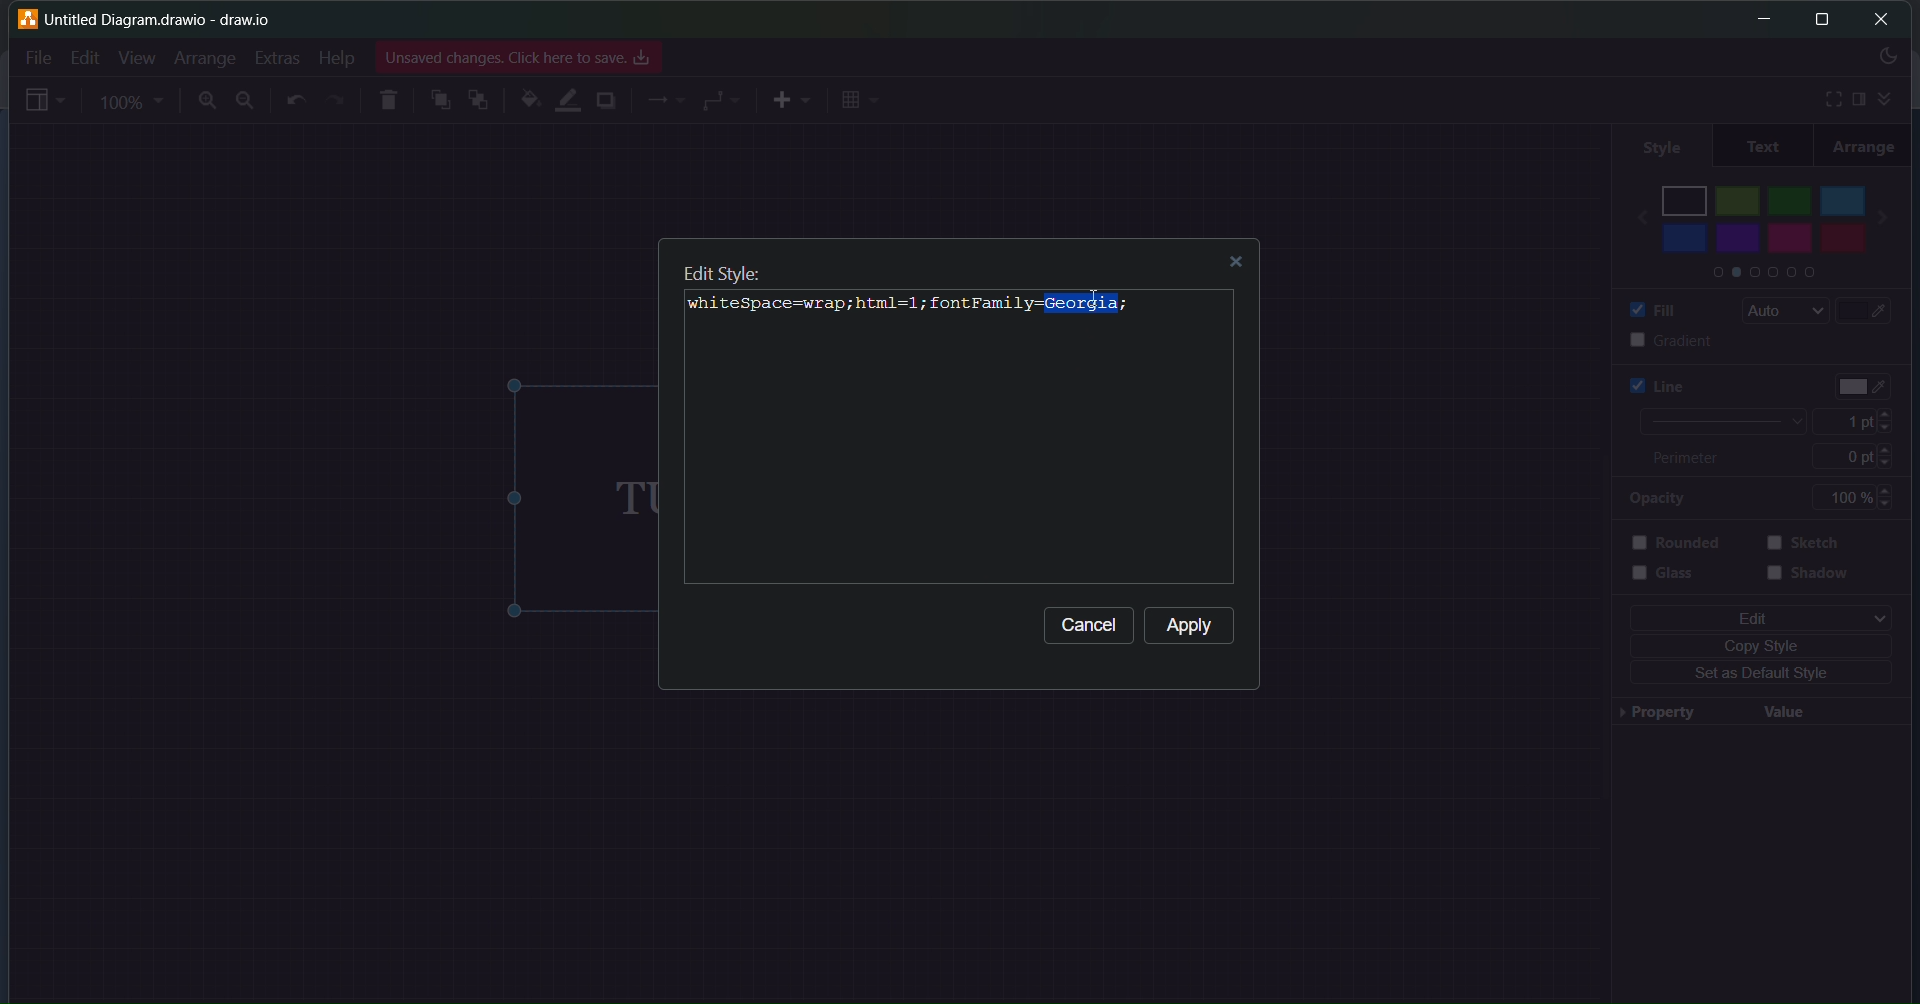  What do you see at coordinates (1765, 645) in the screenshot?
I see `copy style` at bounding box center [1765, 645].